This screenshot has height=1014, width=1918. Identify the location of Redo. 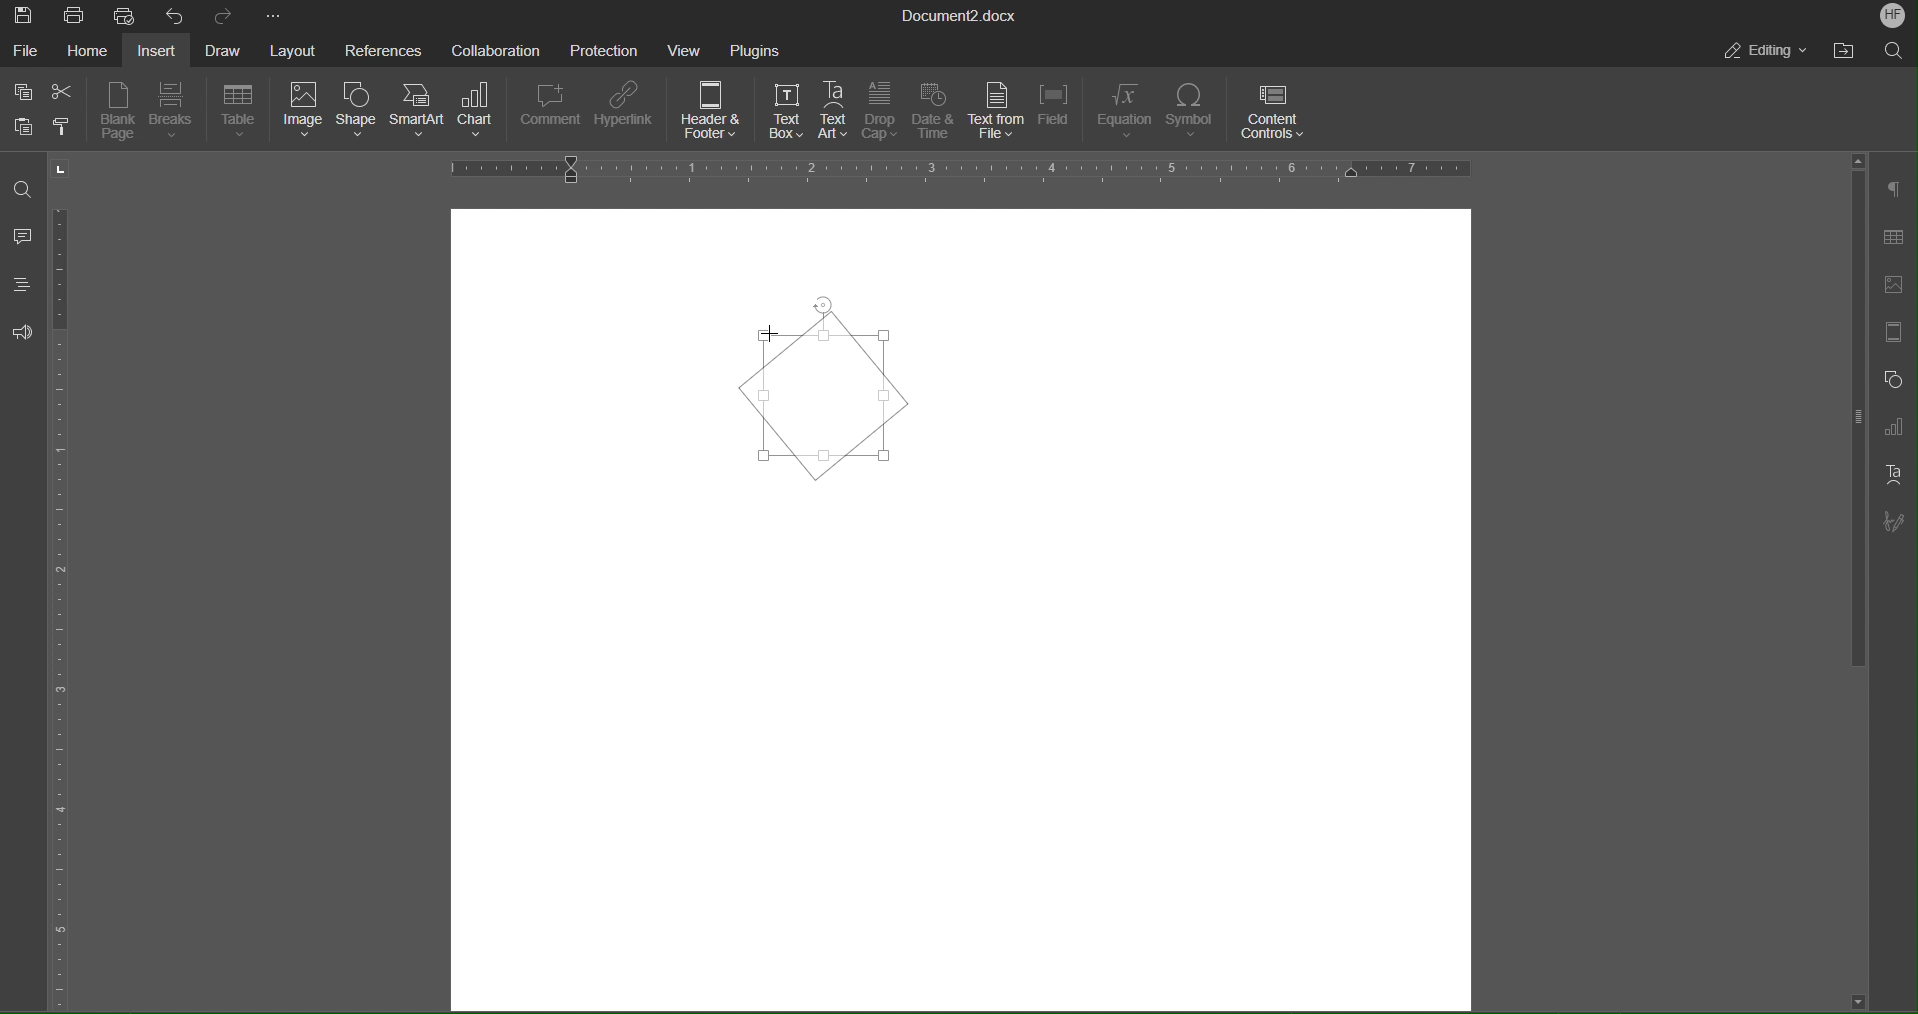
(218, 15).